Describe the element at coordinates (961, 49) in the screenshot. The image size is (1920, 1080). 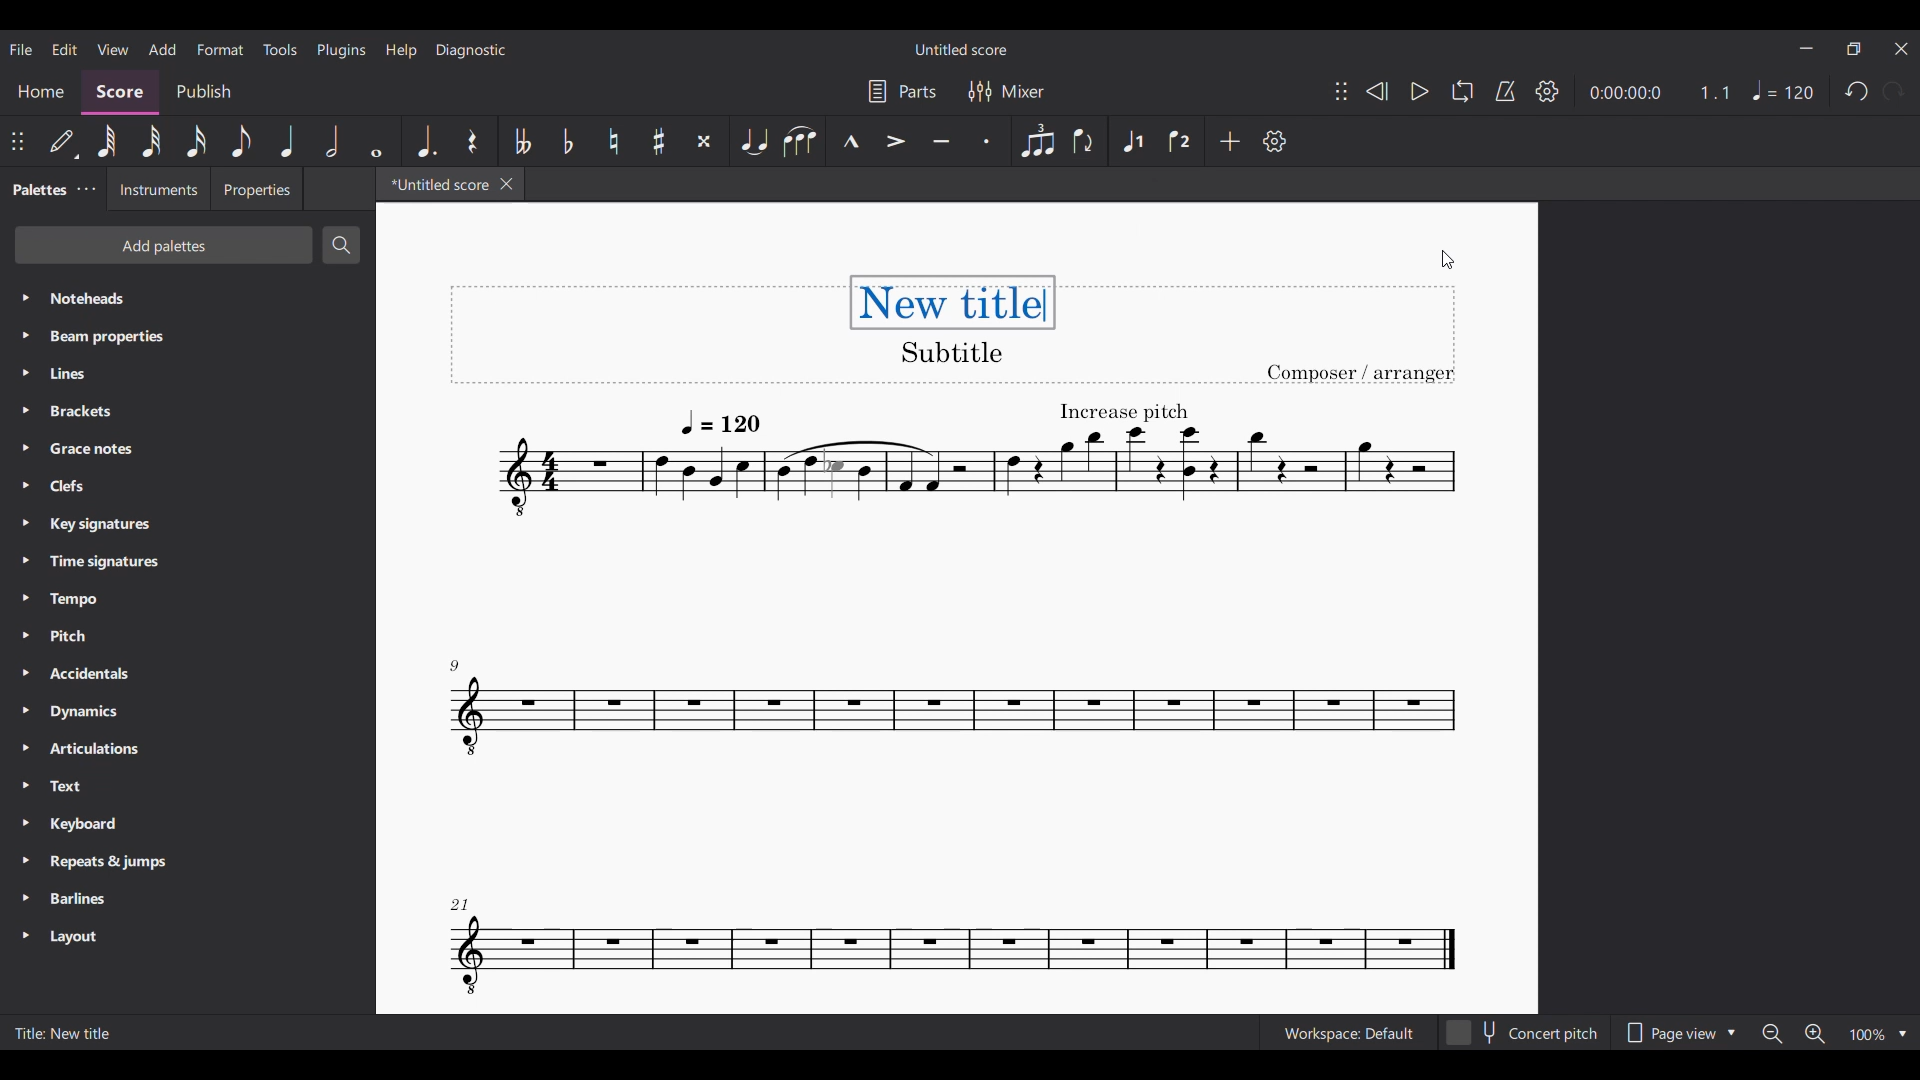
I see `Untitled score` at that location.